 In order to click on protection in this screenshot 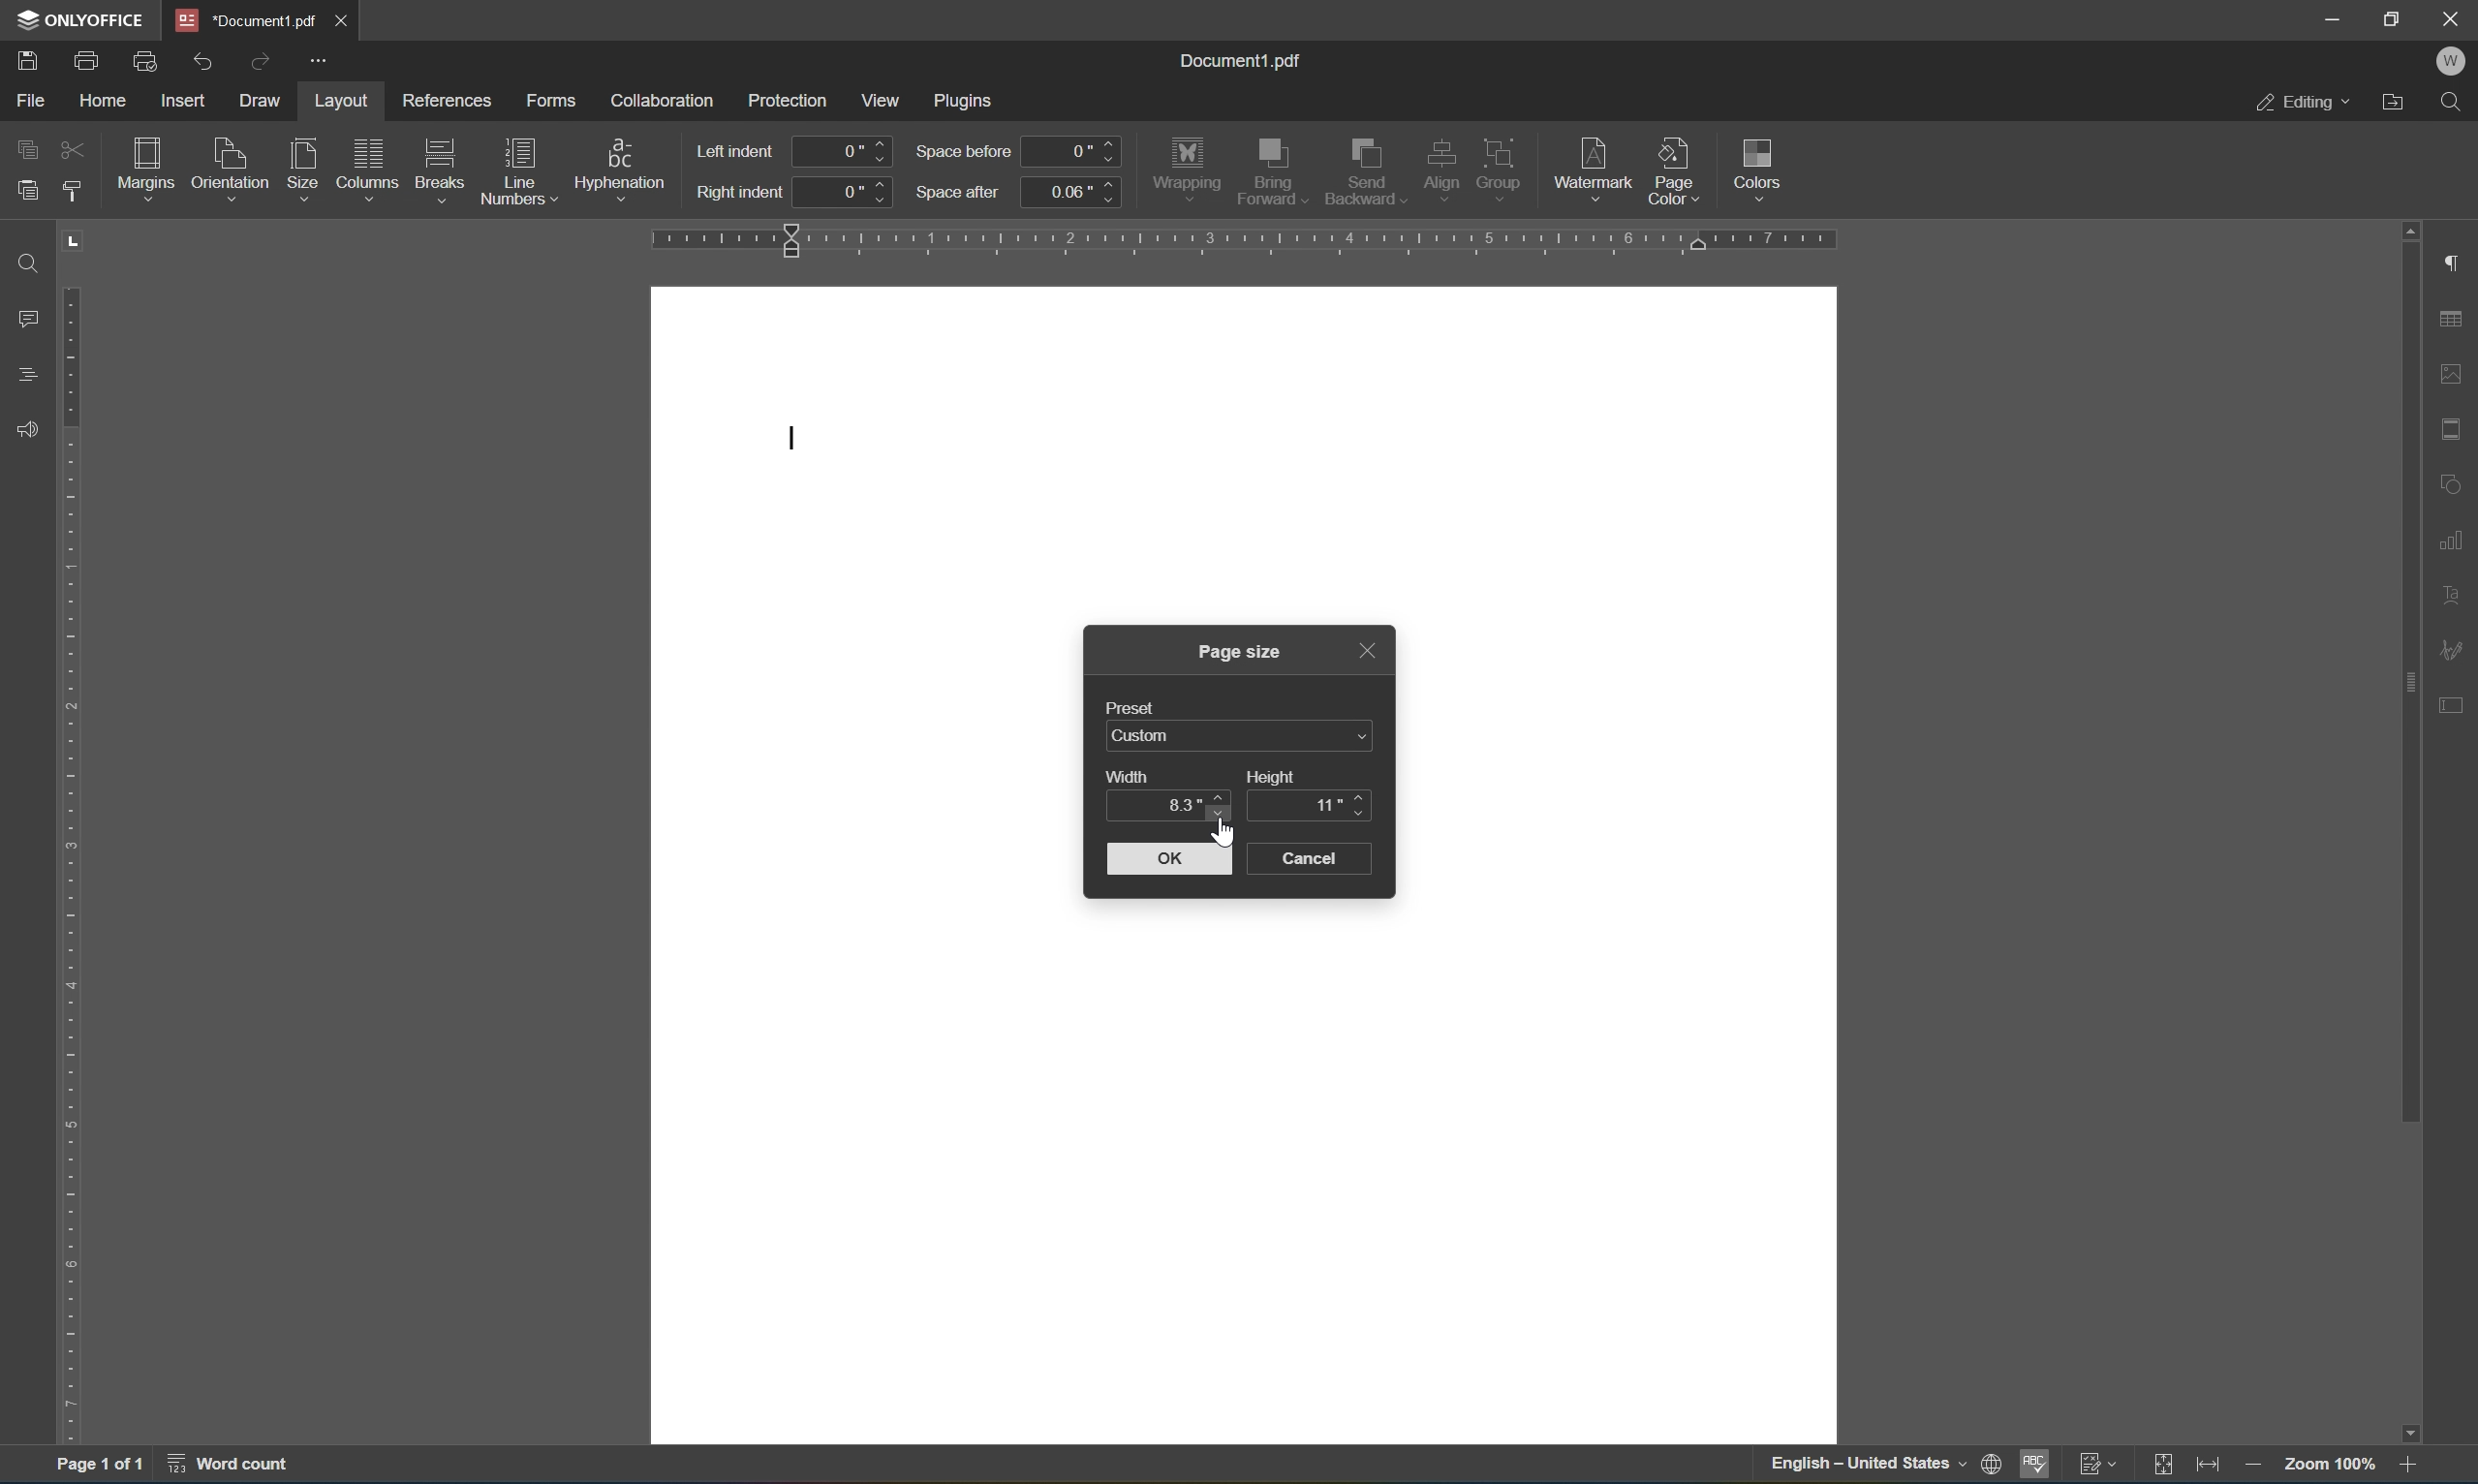, I will do `click(787, 98)`.